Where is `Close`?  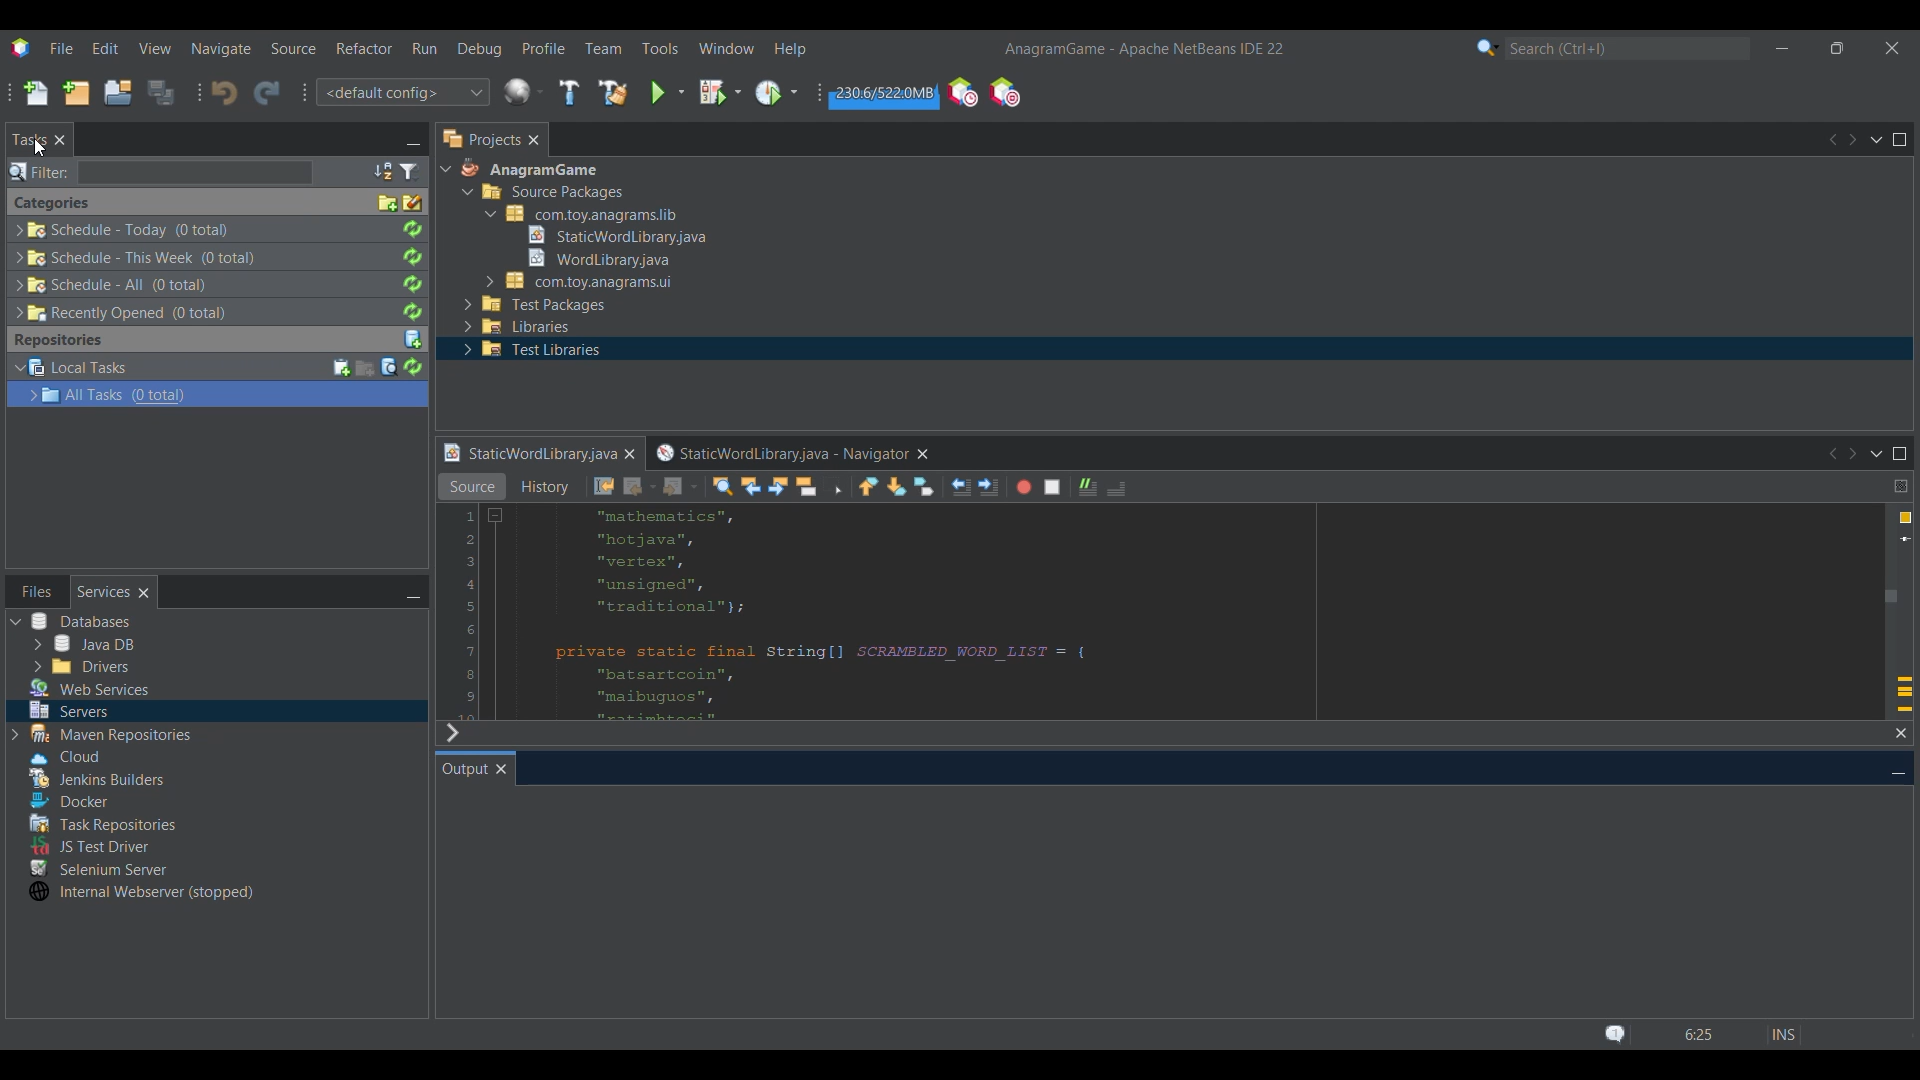
Close is located at coordinates (1901, 734).